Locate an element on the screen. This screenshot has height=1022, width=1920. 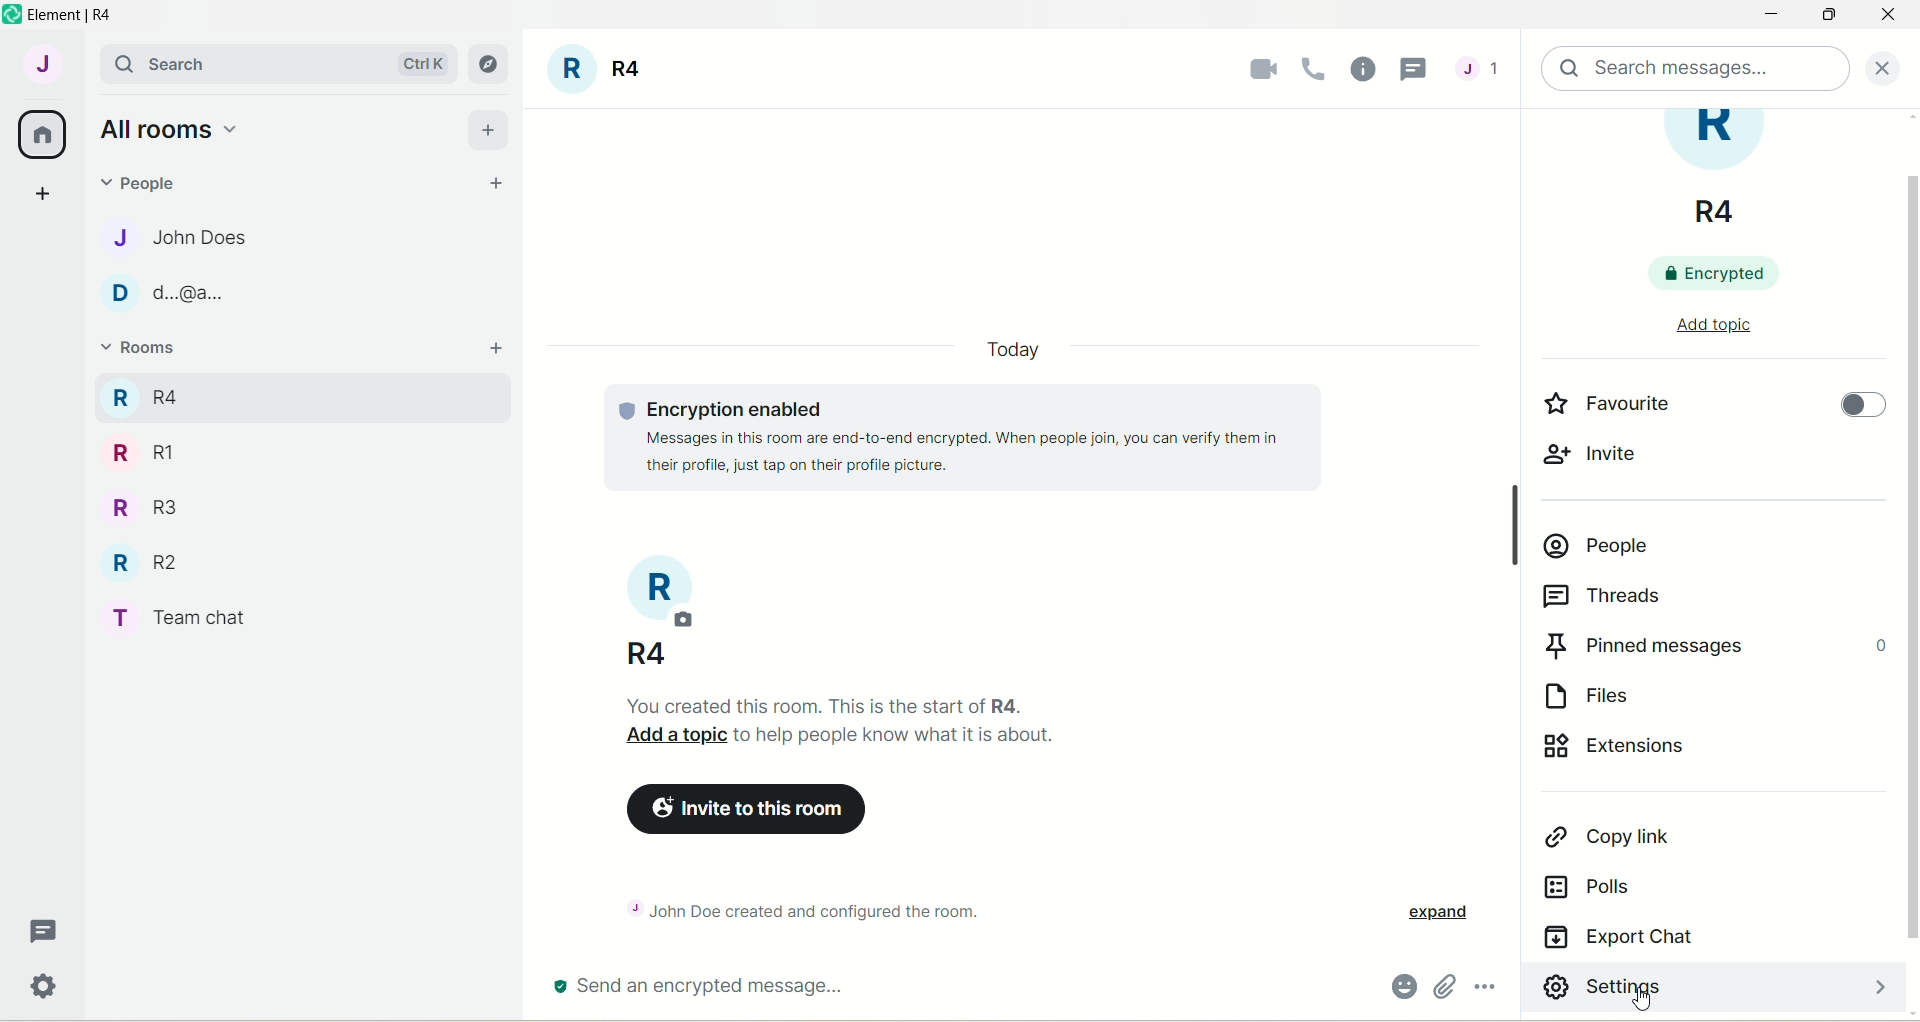
add is located at coordinates (499, 349).